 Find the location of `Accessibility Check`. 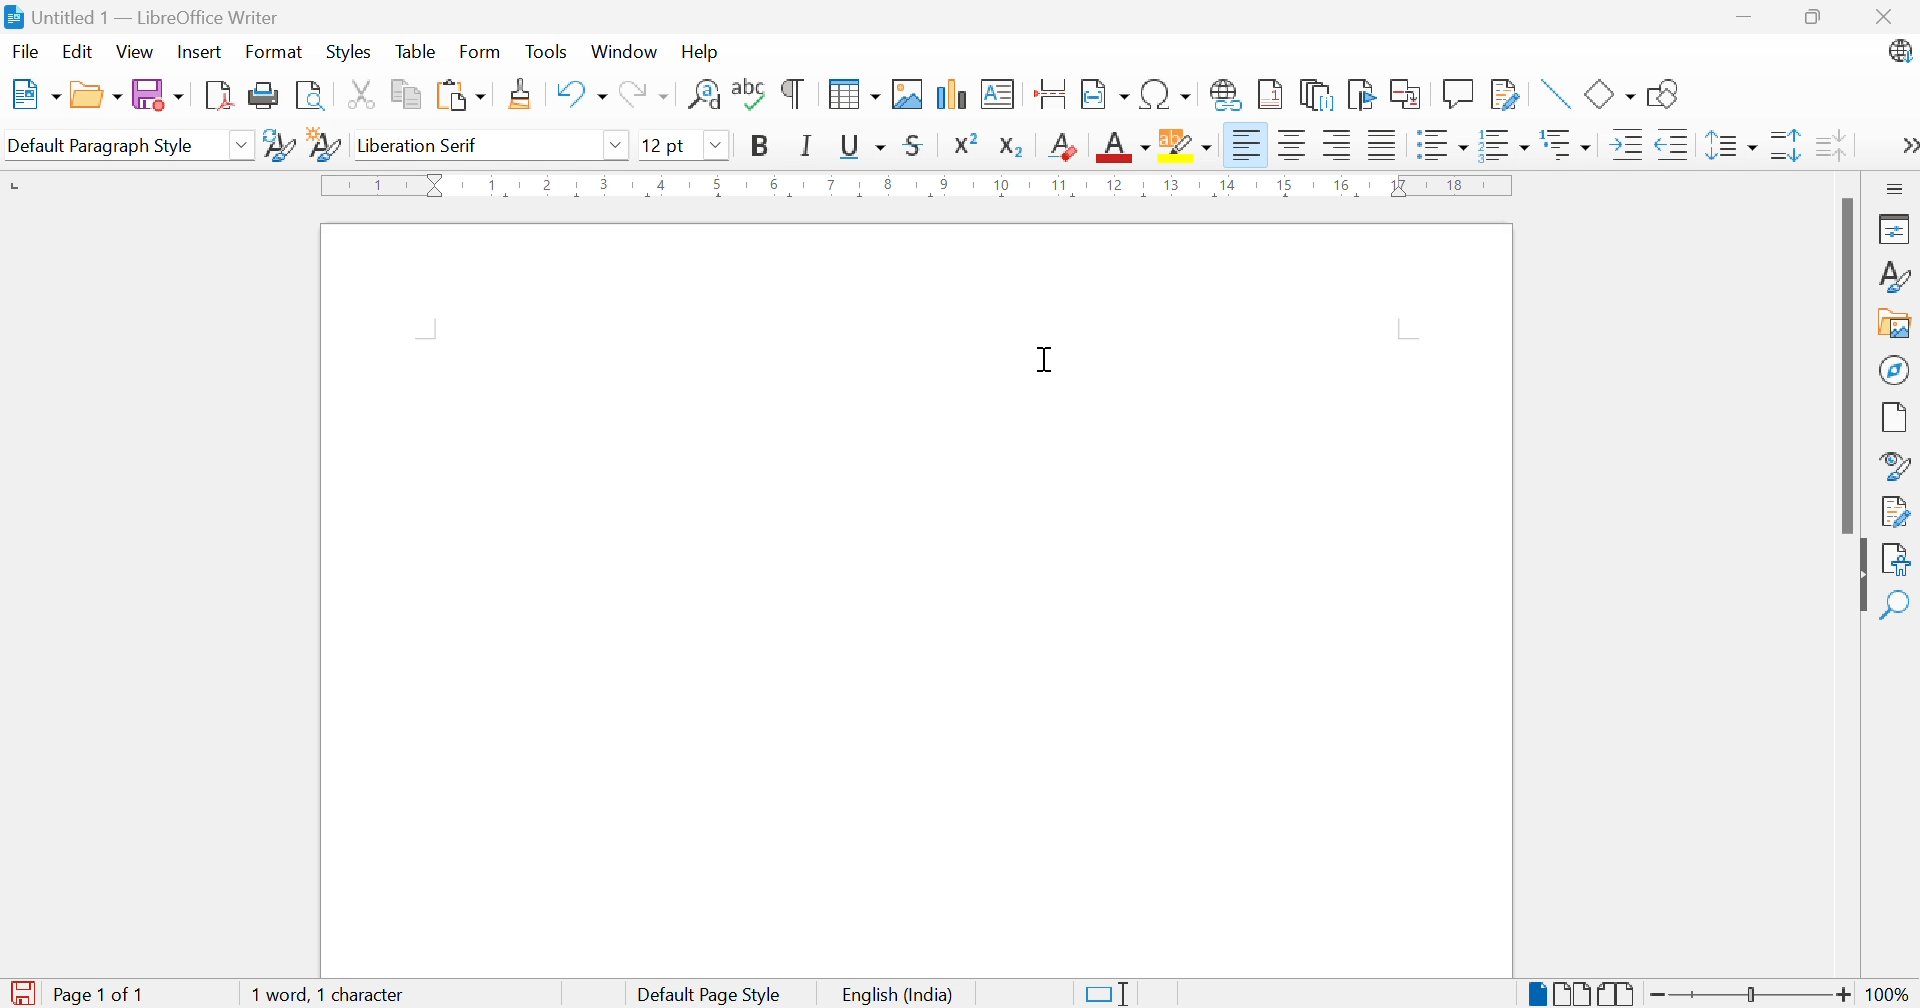

Accessibility Check is located at coordinates (1900, 559).